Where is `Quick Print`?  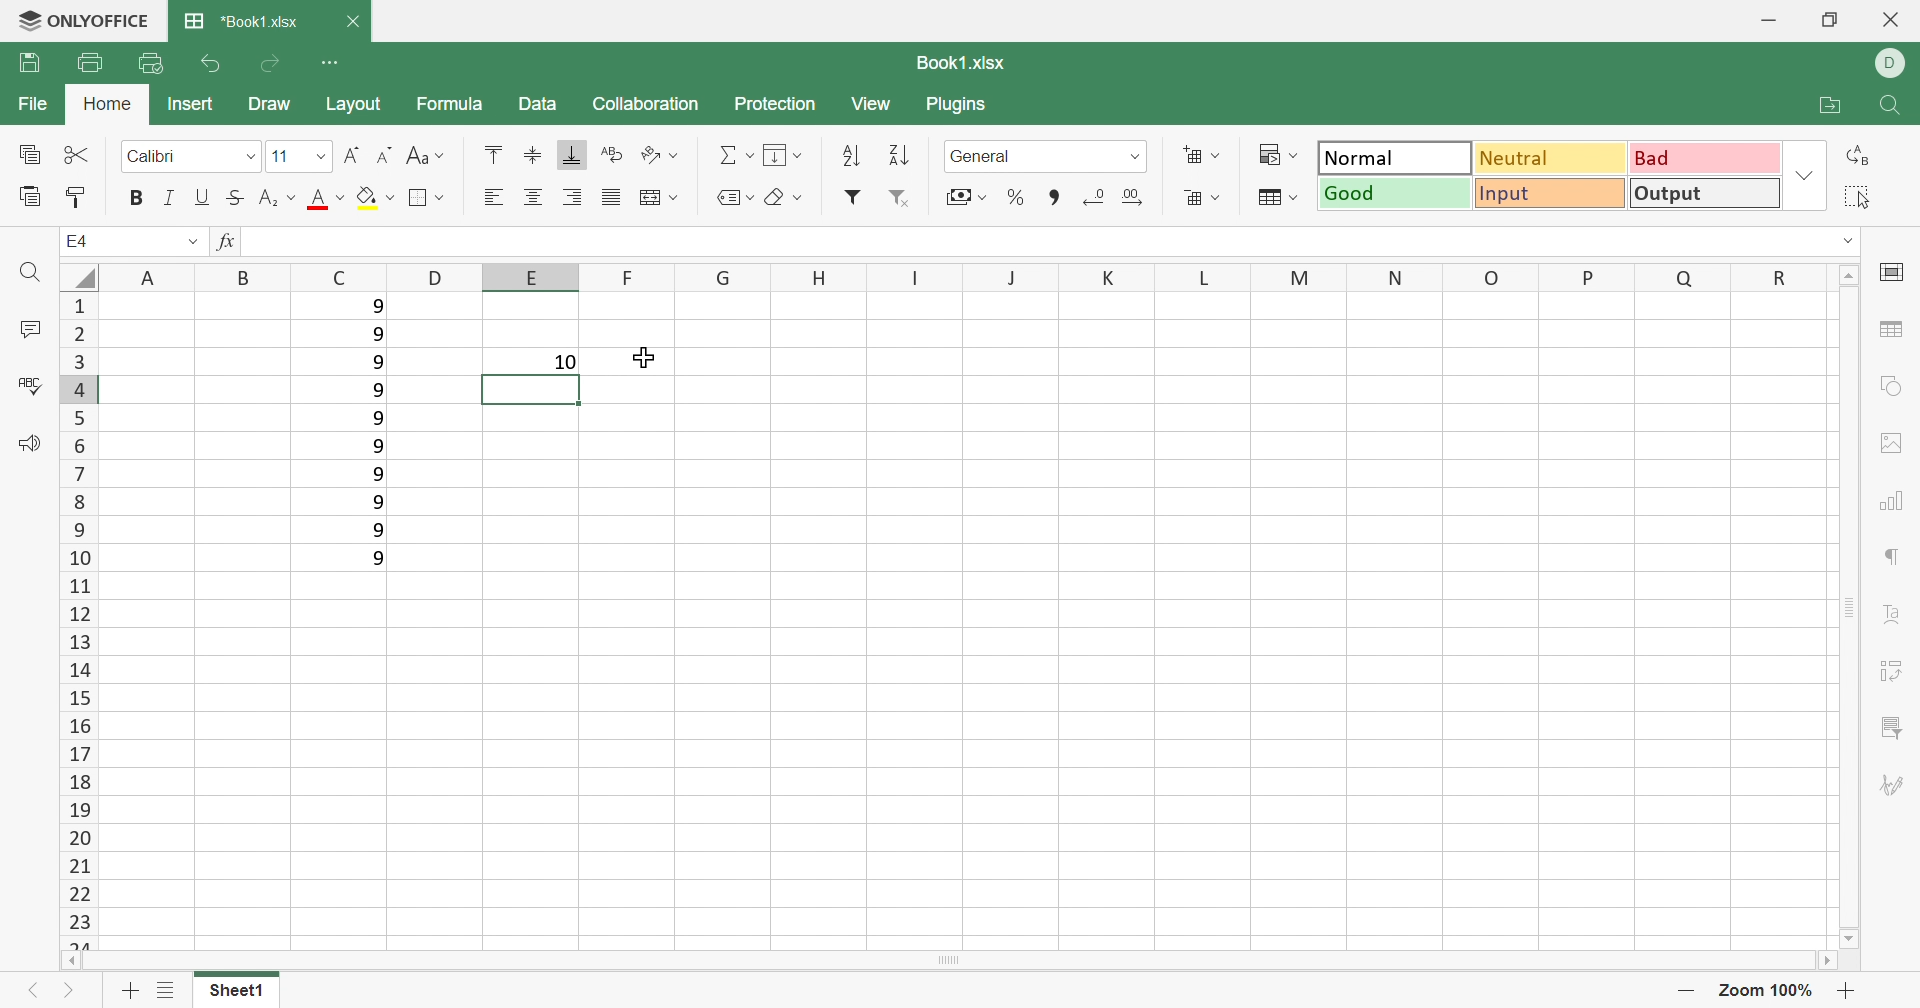 Quick Print is located at coordinates (152, 65).